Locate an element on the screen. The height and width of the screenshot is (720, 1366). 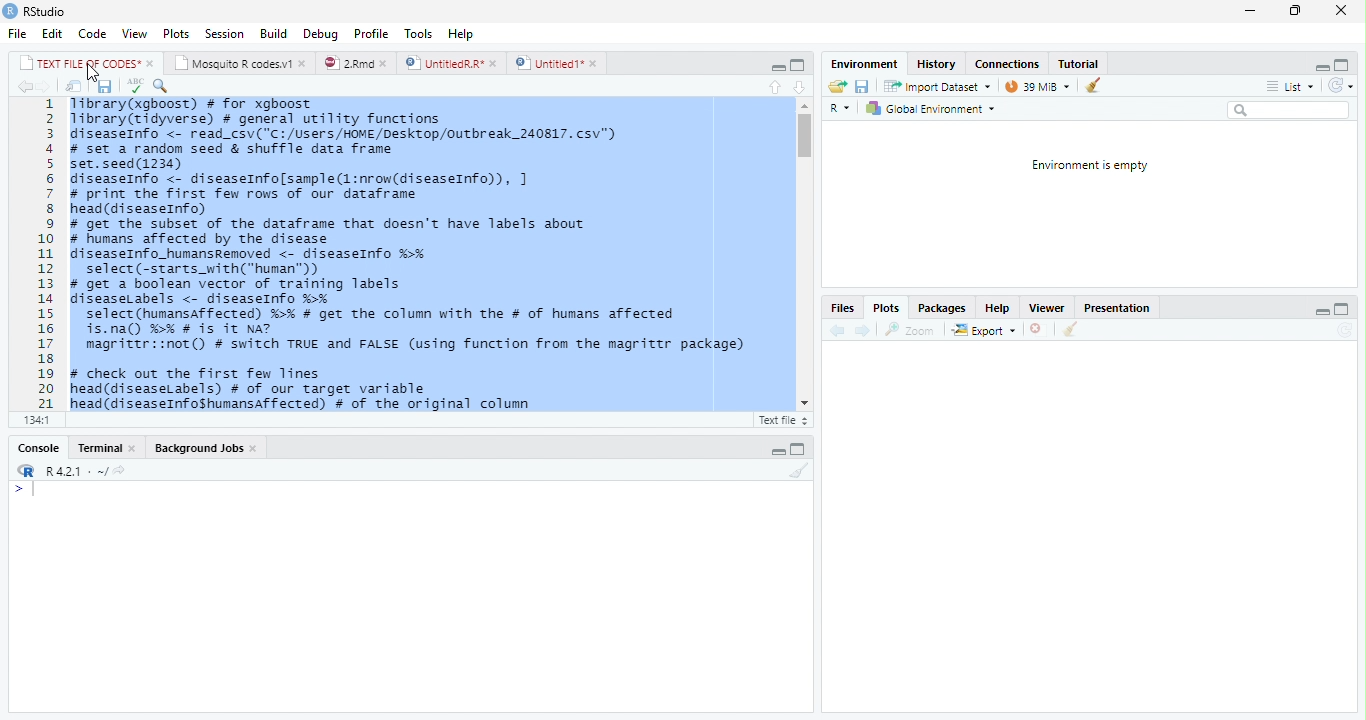
Minimize is located at coordinates (1318, 65).